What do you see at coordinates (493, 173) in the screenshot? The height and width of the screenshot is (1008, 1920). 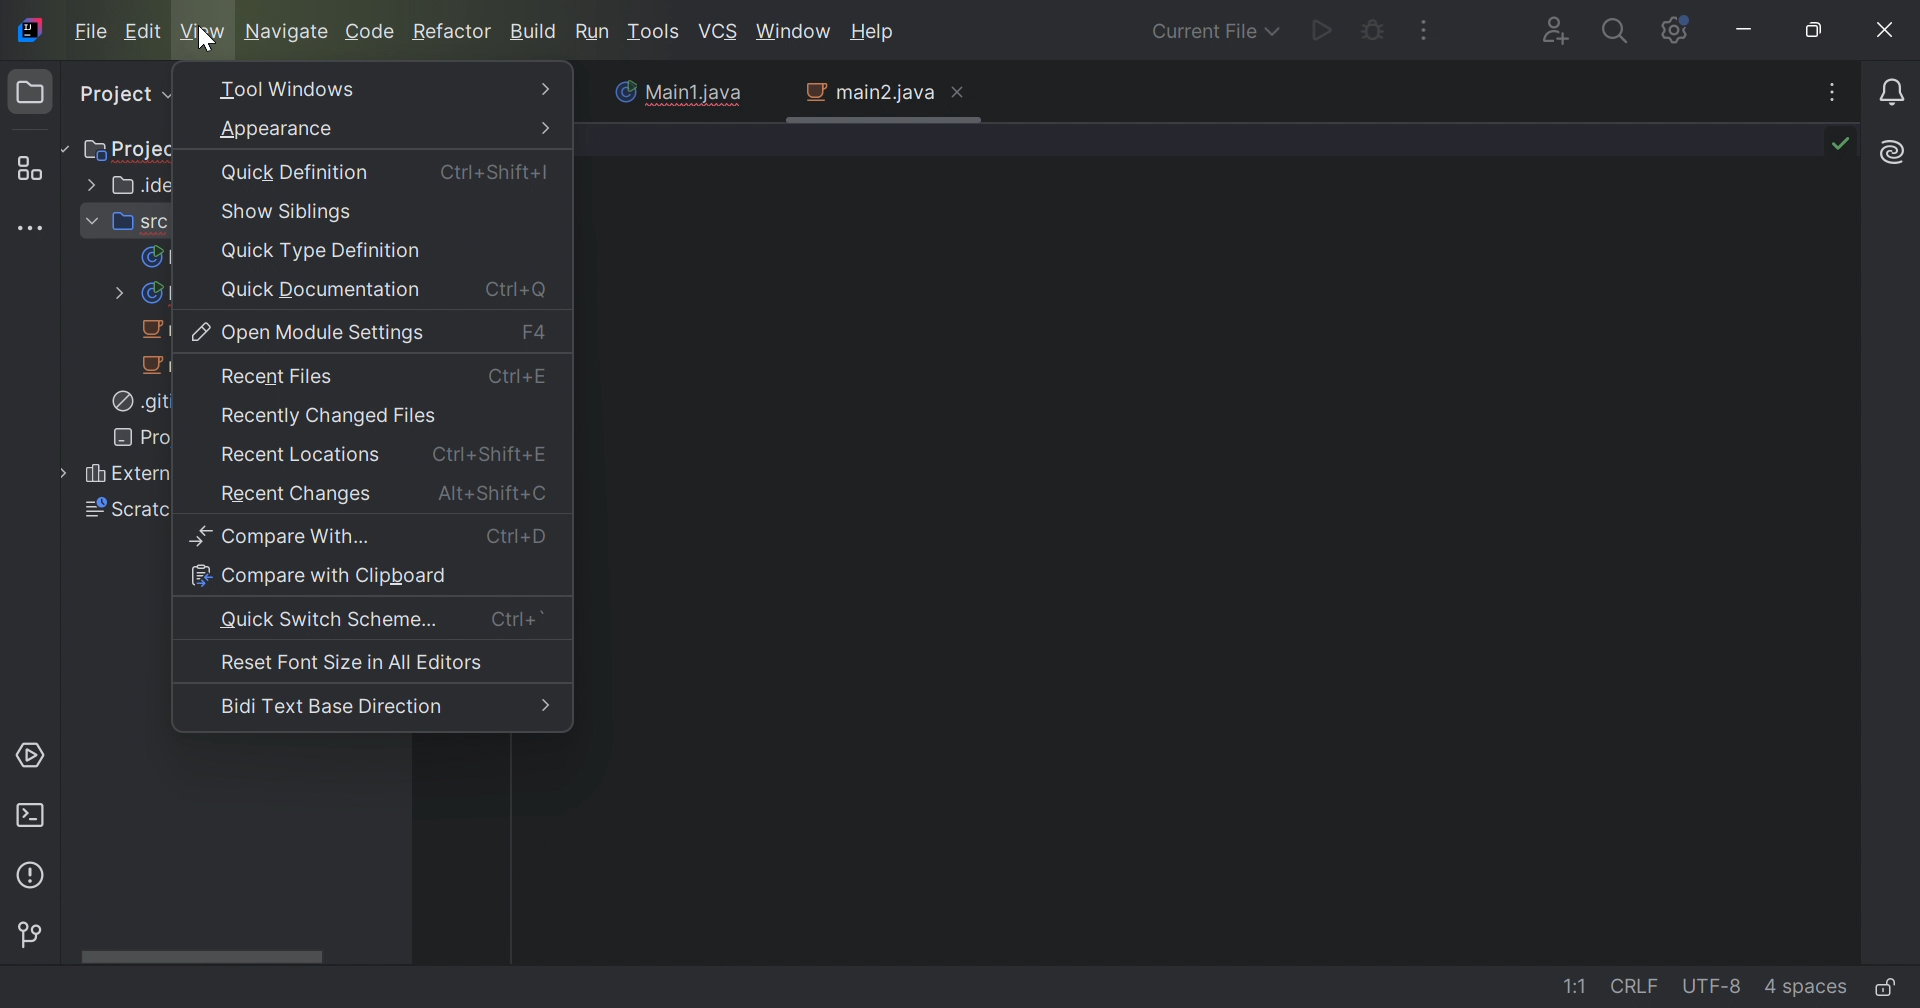 I see `Ctrl+Shift+I` at bounding box center [493, 173].